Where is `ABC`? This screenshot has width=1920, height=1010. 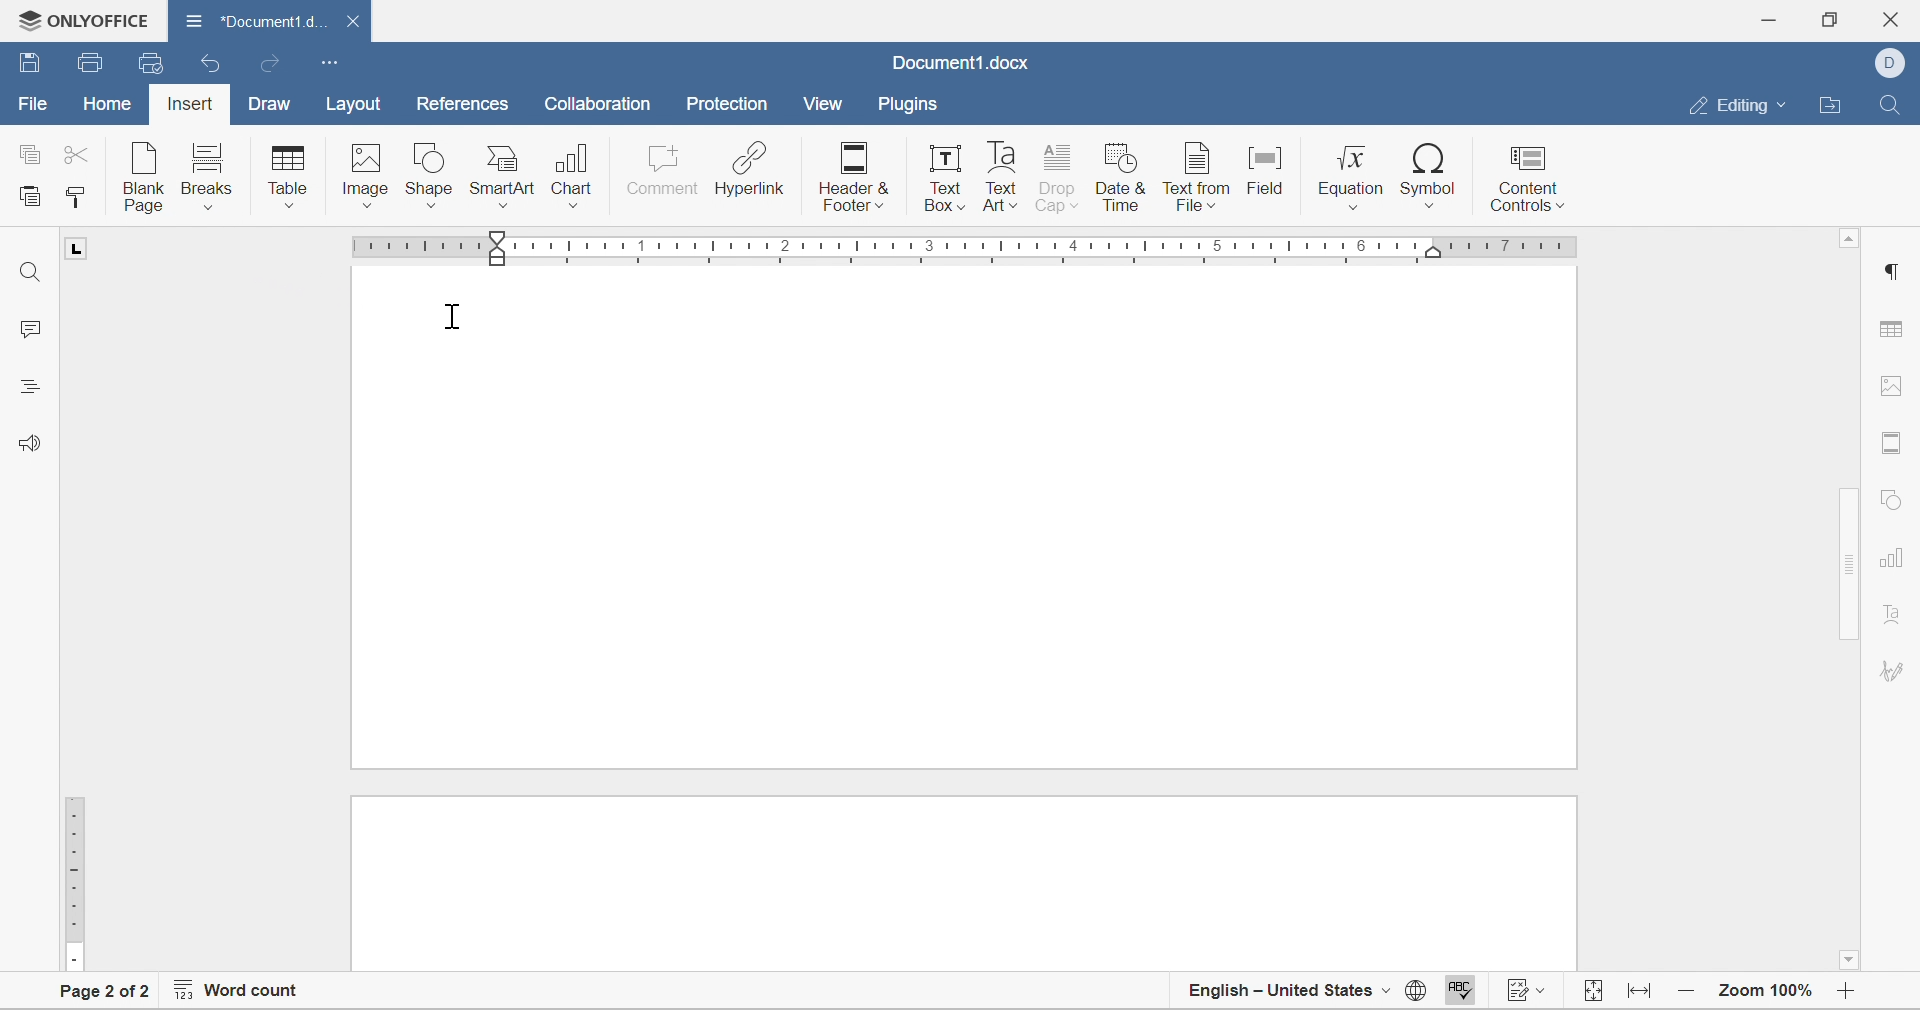
ABC is located at coordinates (1459, 994).